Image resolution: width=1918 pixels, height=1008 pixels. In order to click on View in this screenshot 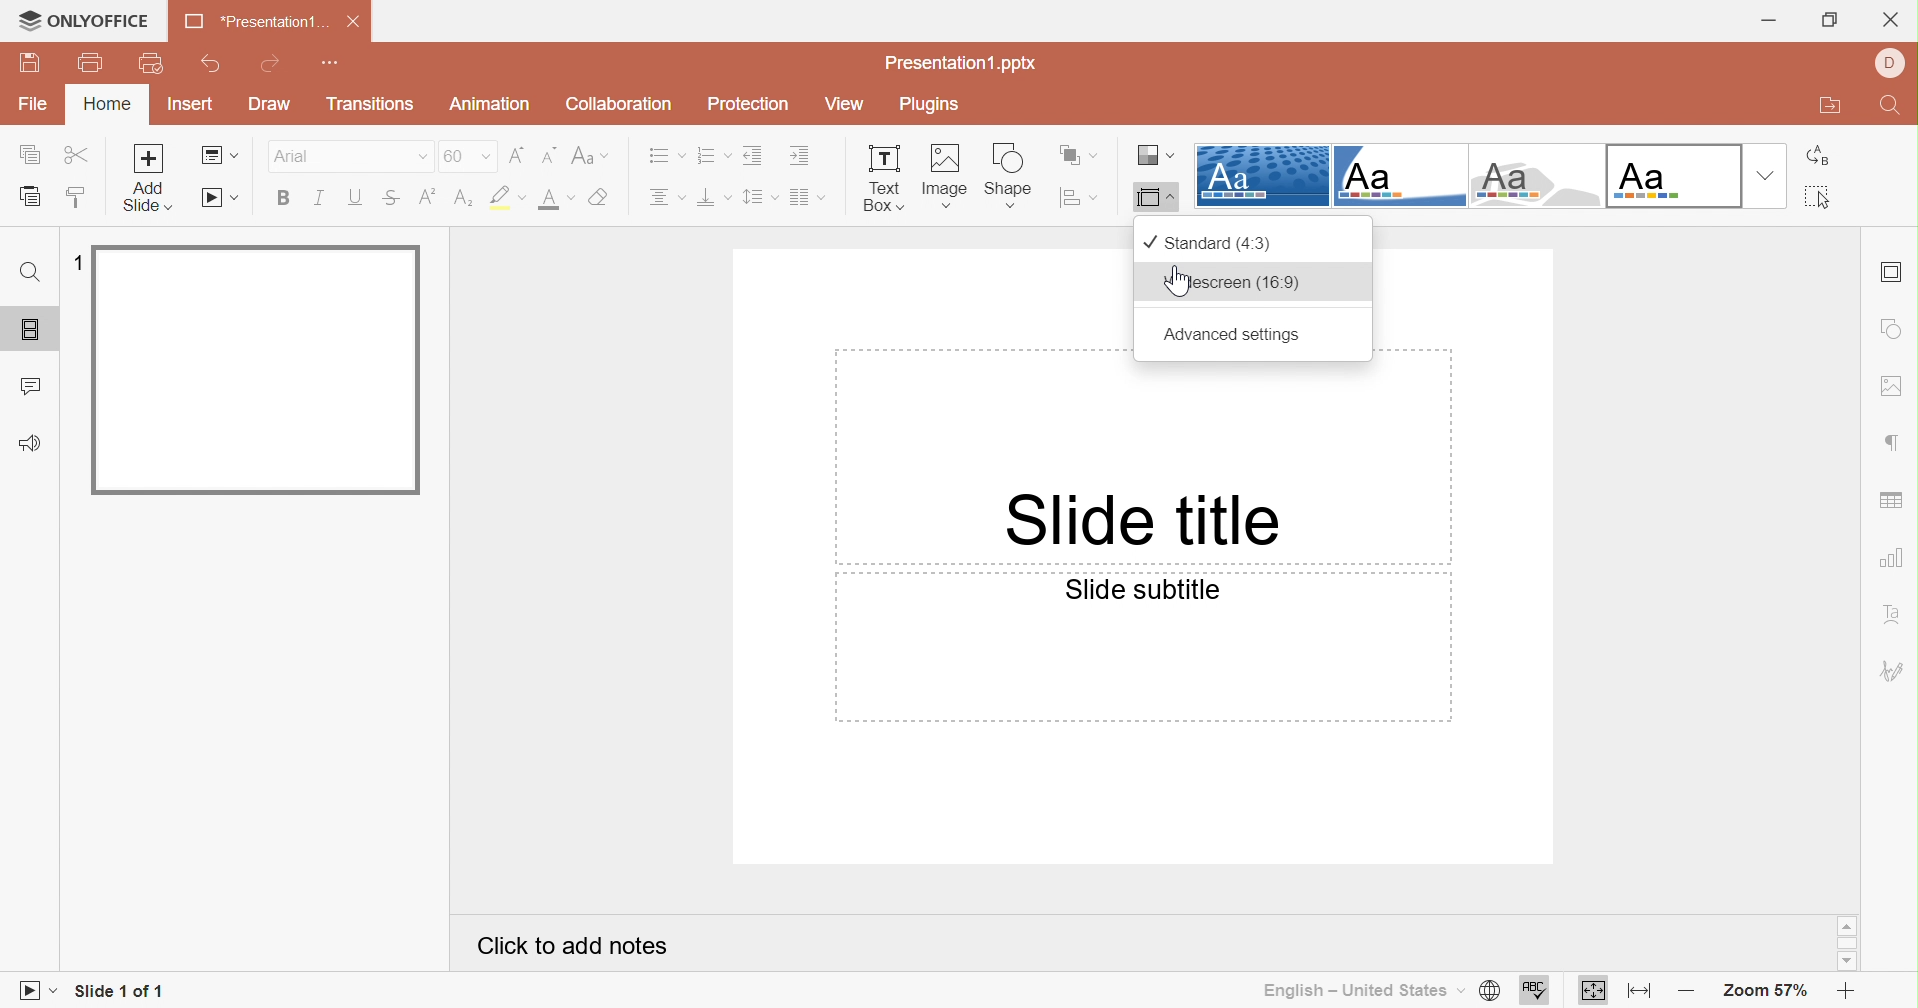, I will do `click(842, 101)`.